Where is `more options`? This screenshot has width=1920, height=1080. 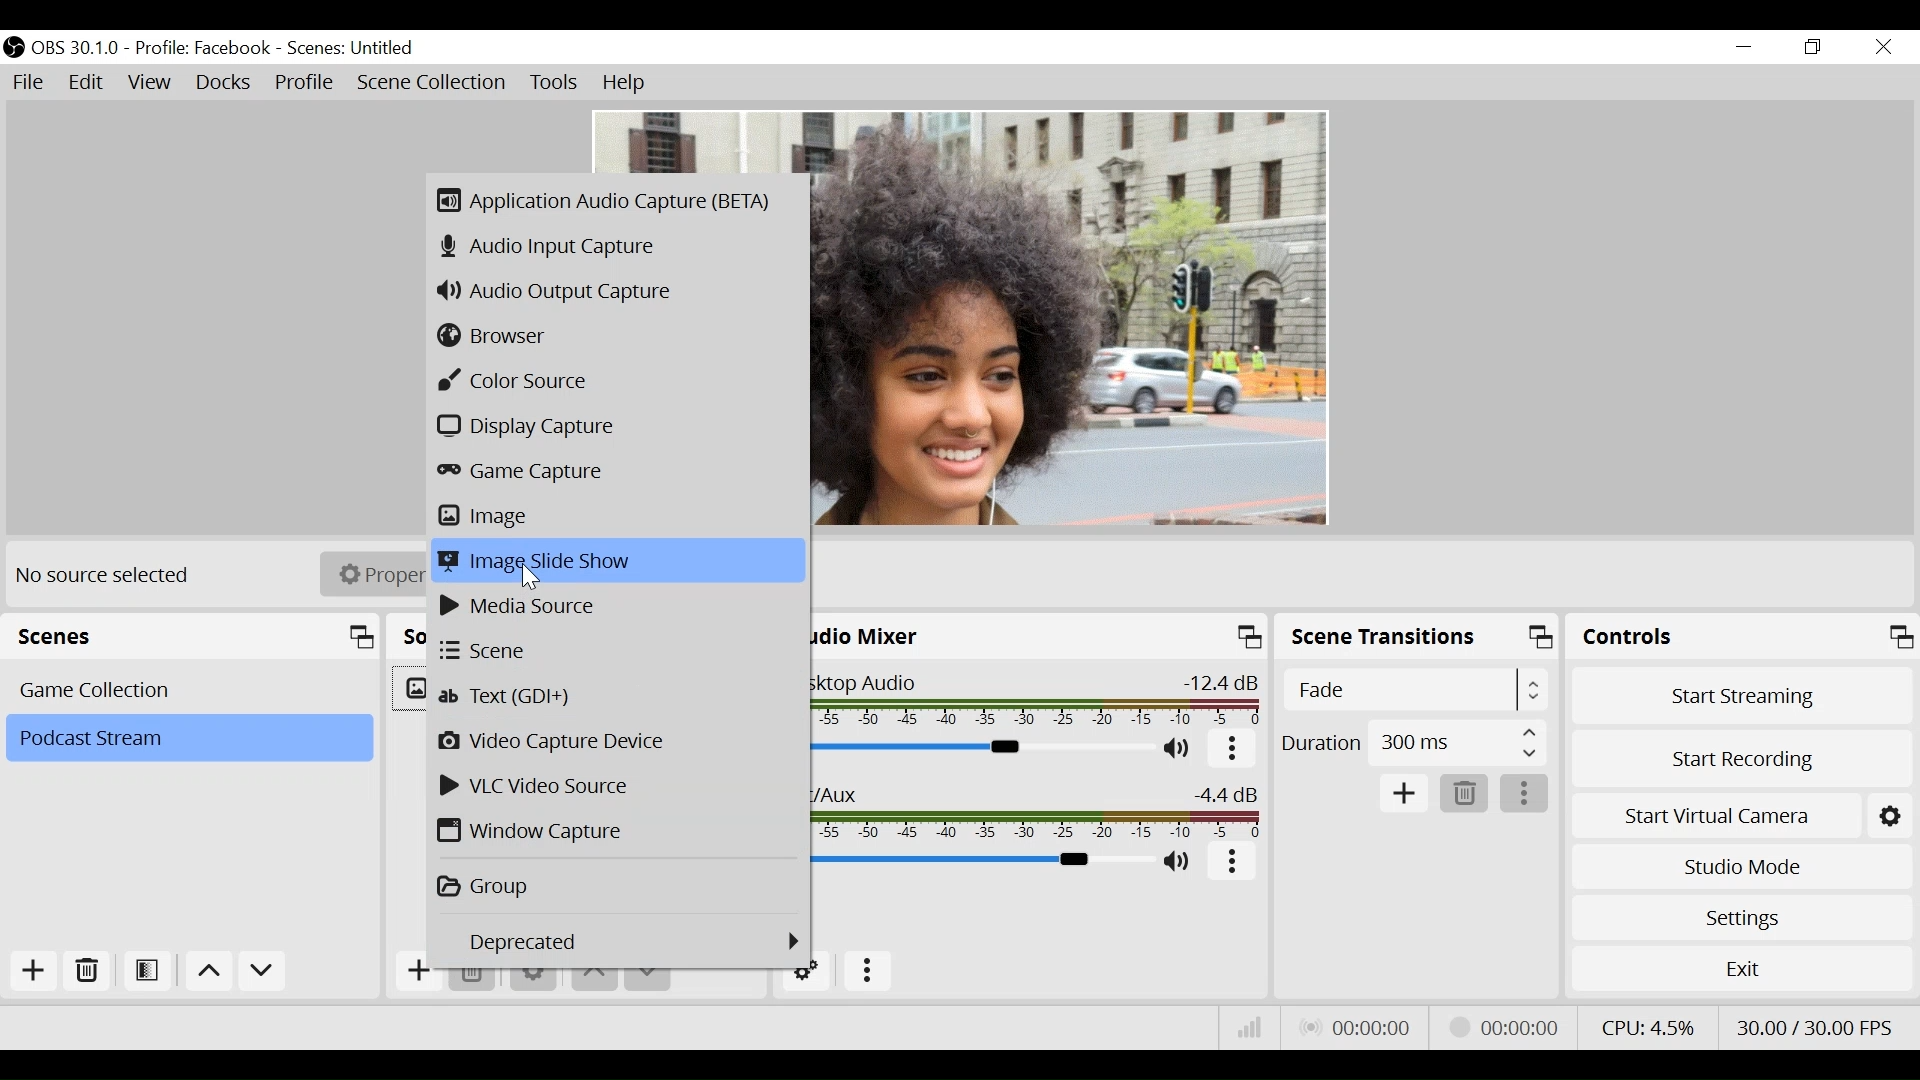 more options is located at coordinates (1526, 795).